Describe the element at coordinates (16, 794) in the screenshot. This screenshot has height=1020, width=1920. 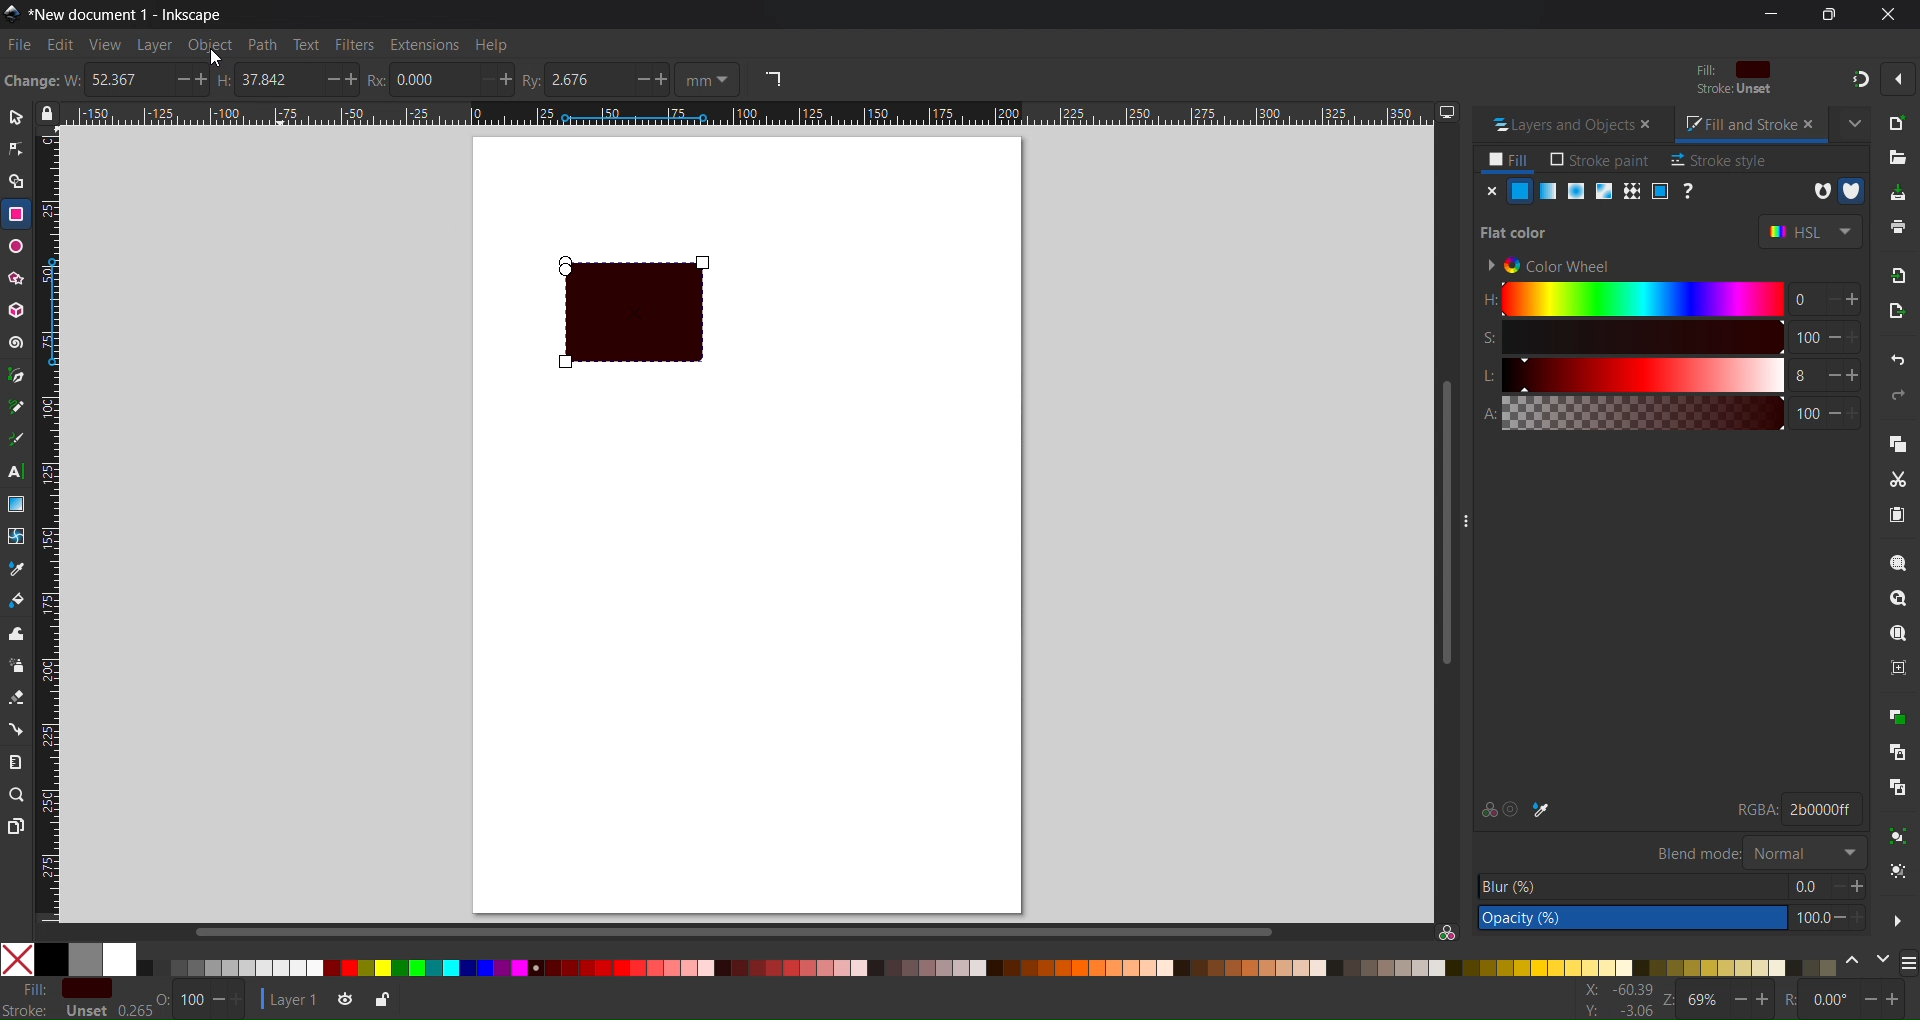
I see `Zoom tool` at that location.